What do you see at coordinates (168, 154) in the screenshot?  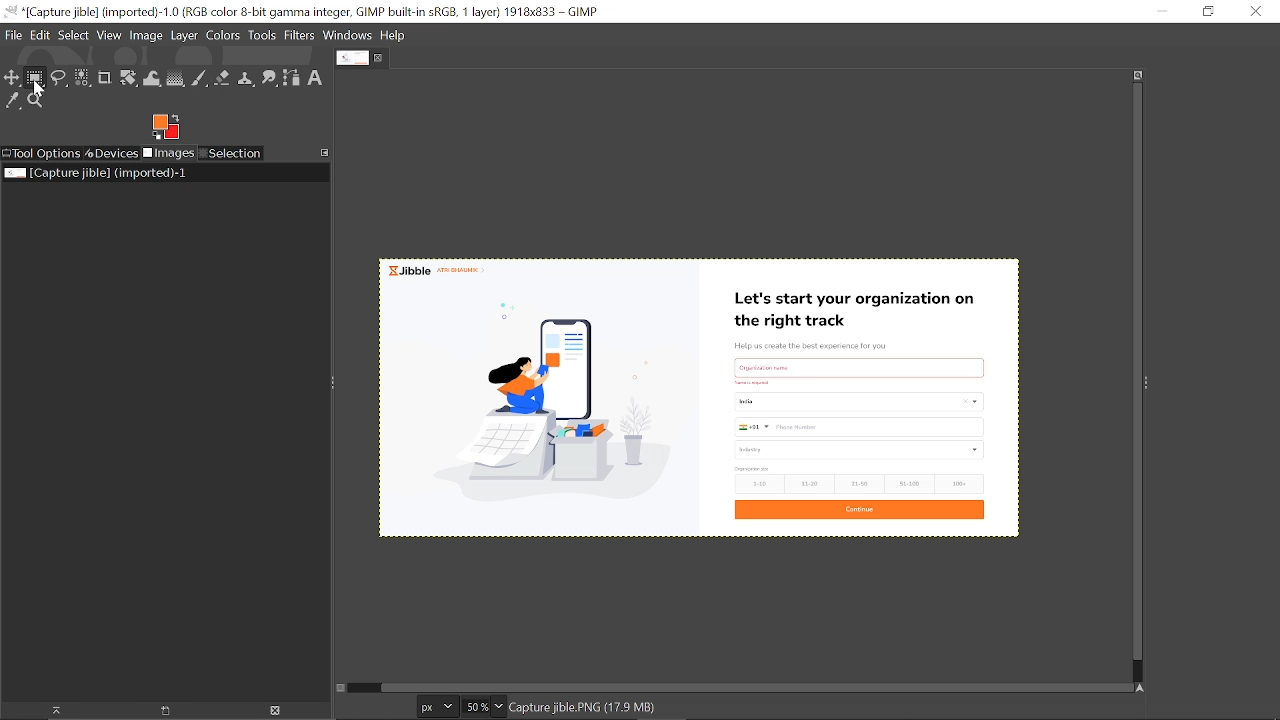 I see `Images` at bounding box center [168, 154].